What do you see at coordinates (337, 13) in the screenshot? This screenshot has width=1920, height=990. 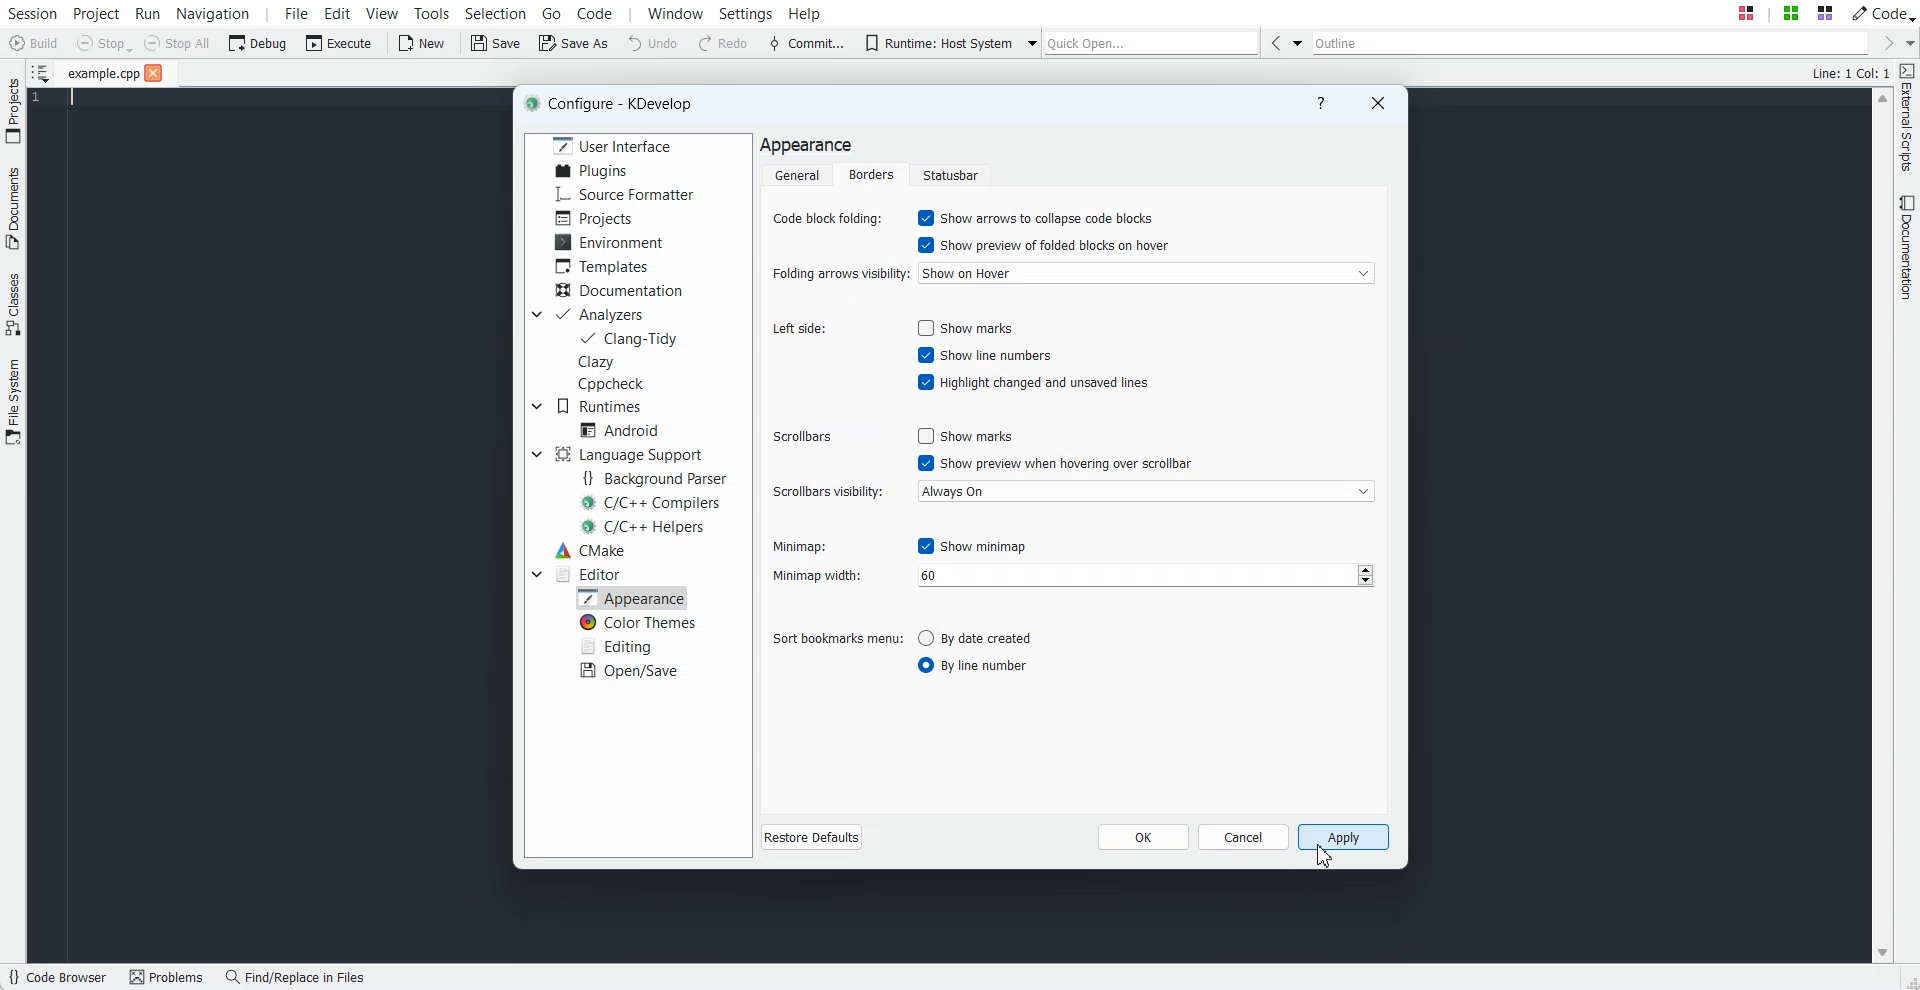 I see `Edit` at bounding box center [337, 13].